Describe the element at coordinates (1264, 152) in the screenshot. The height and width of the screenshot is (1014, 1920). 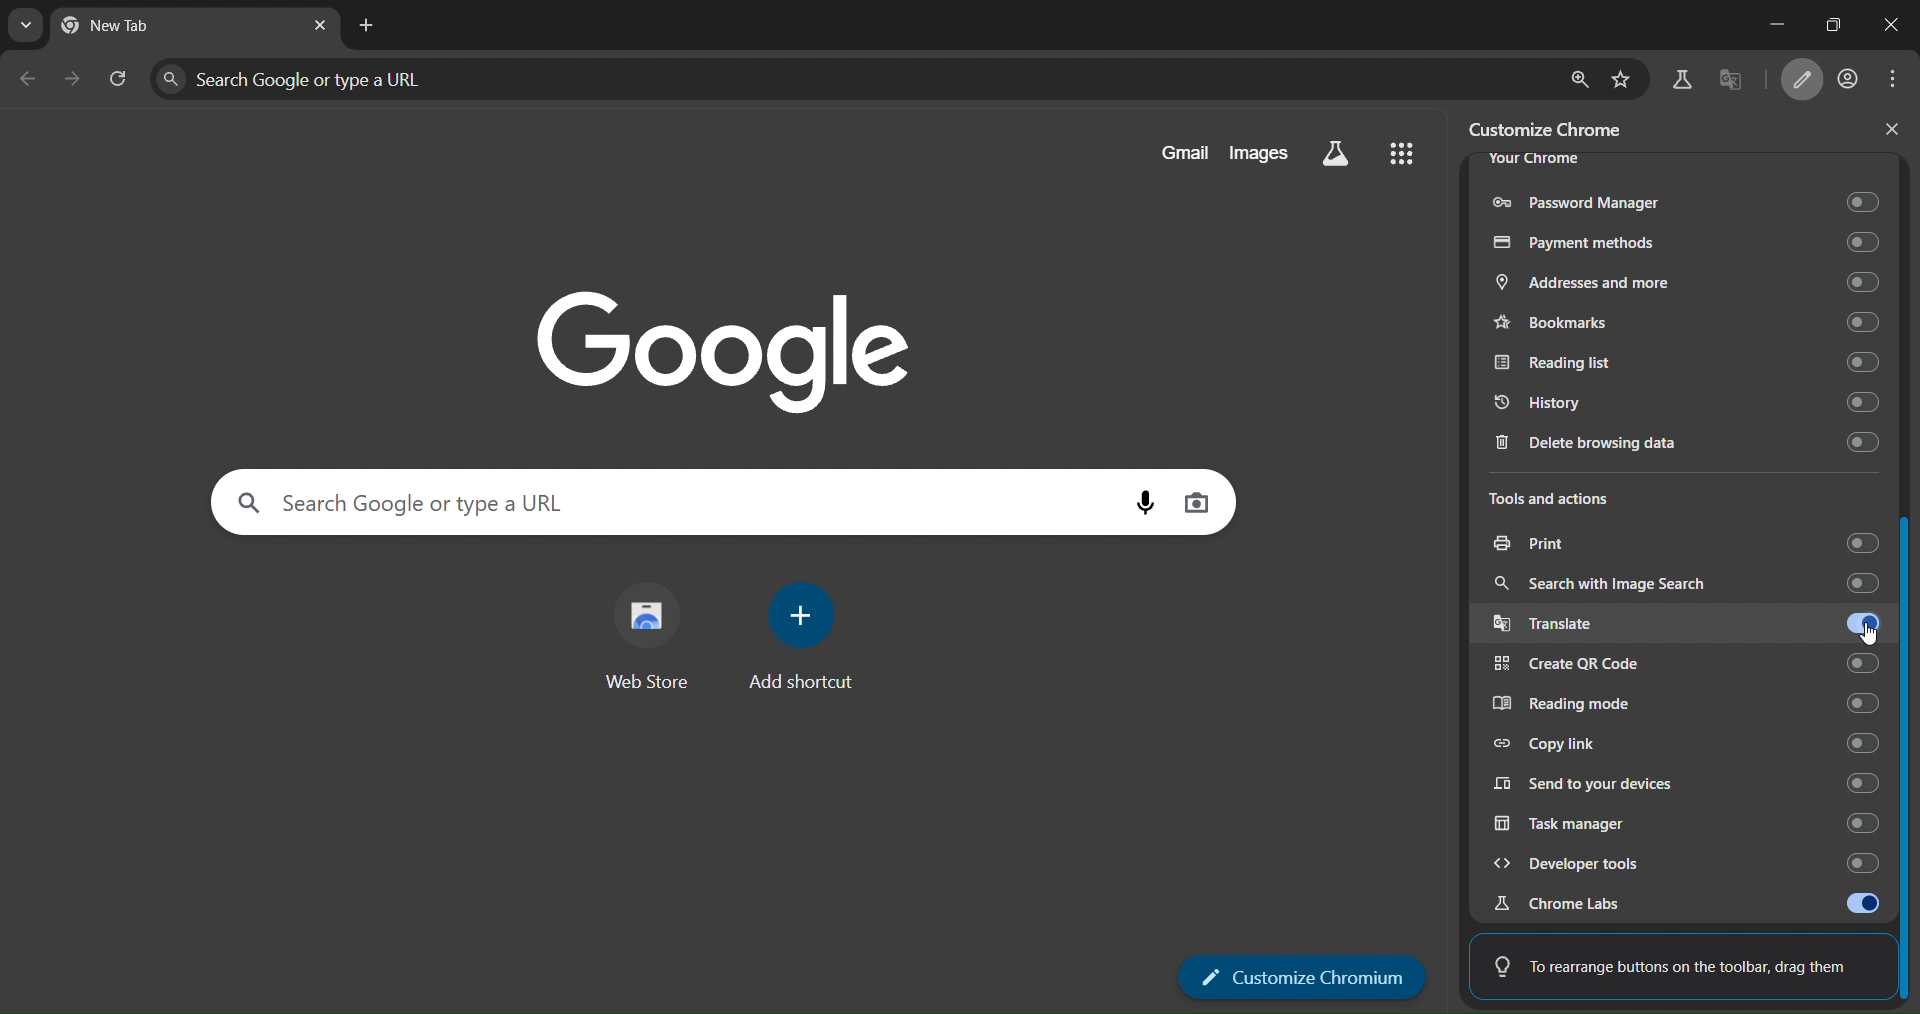
I see `images` at that location.